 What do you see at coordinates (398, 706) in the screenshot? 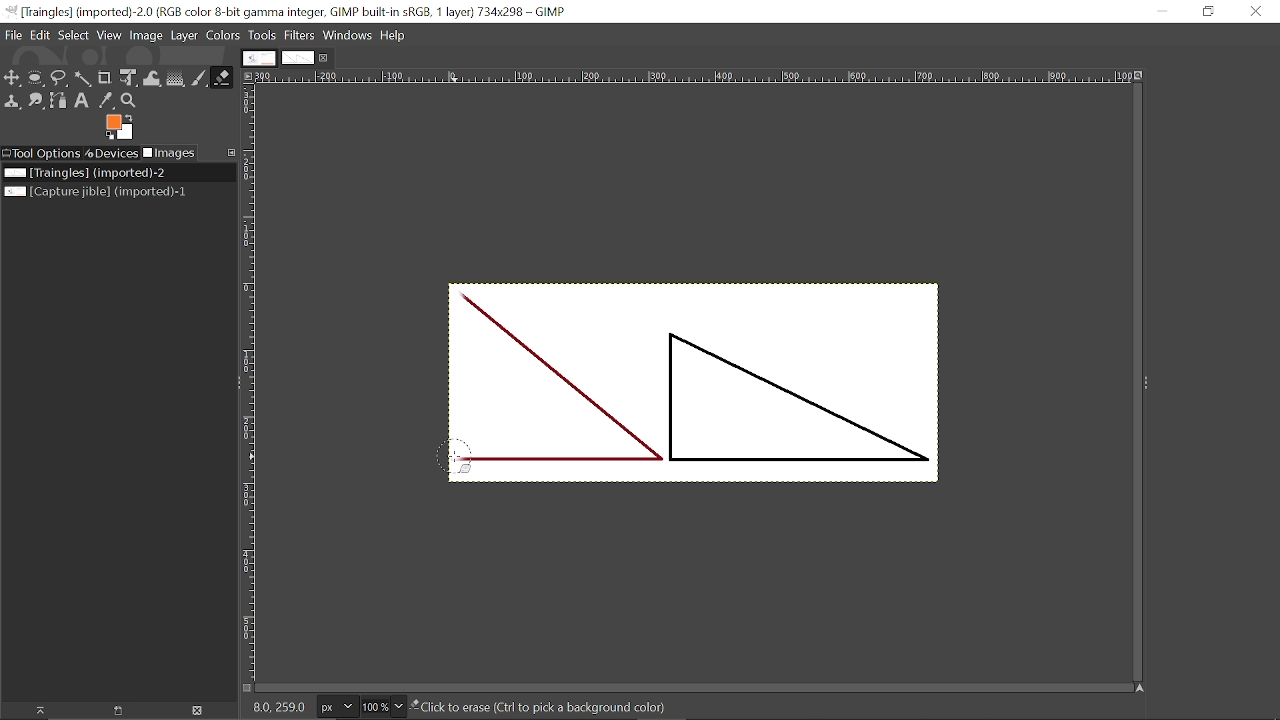
I see `Zoom options` at bounding box center [398, 706].